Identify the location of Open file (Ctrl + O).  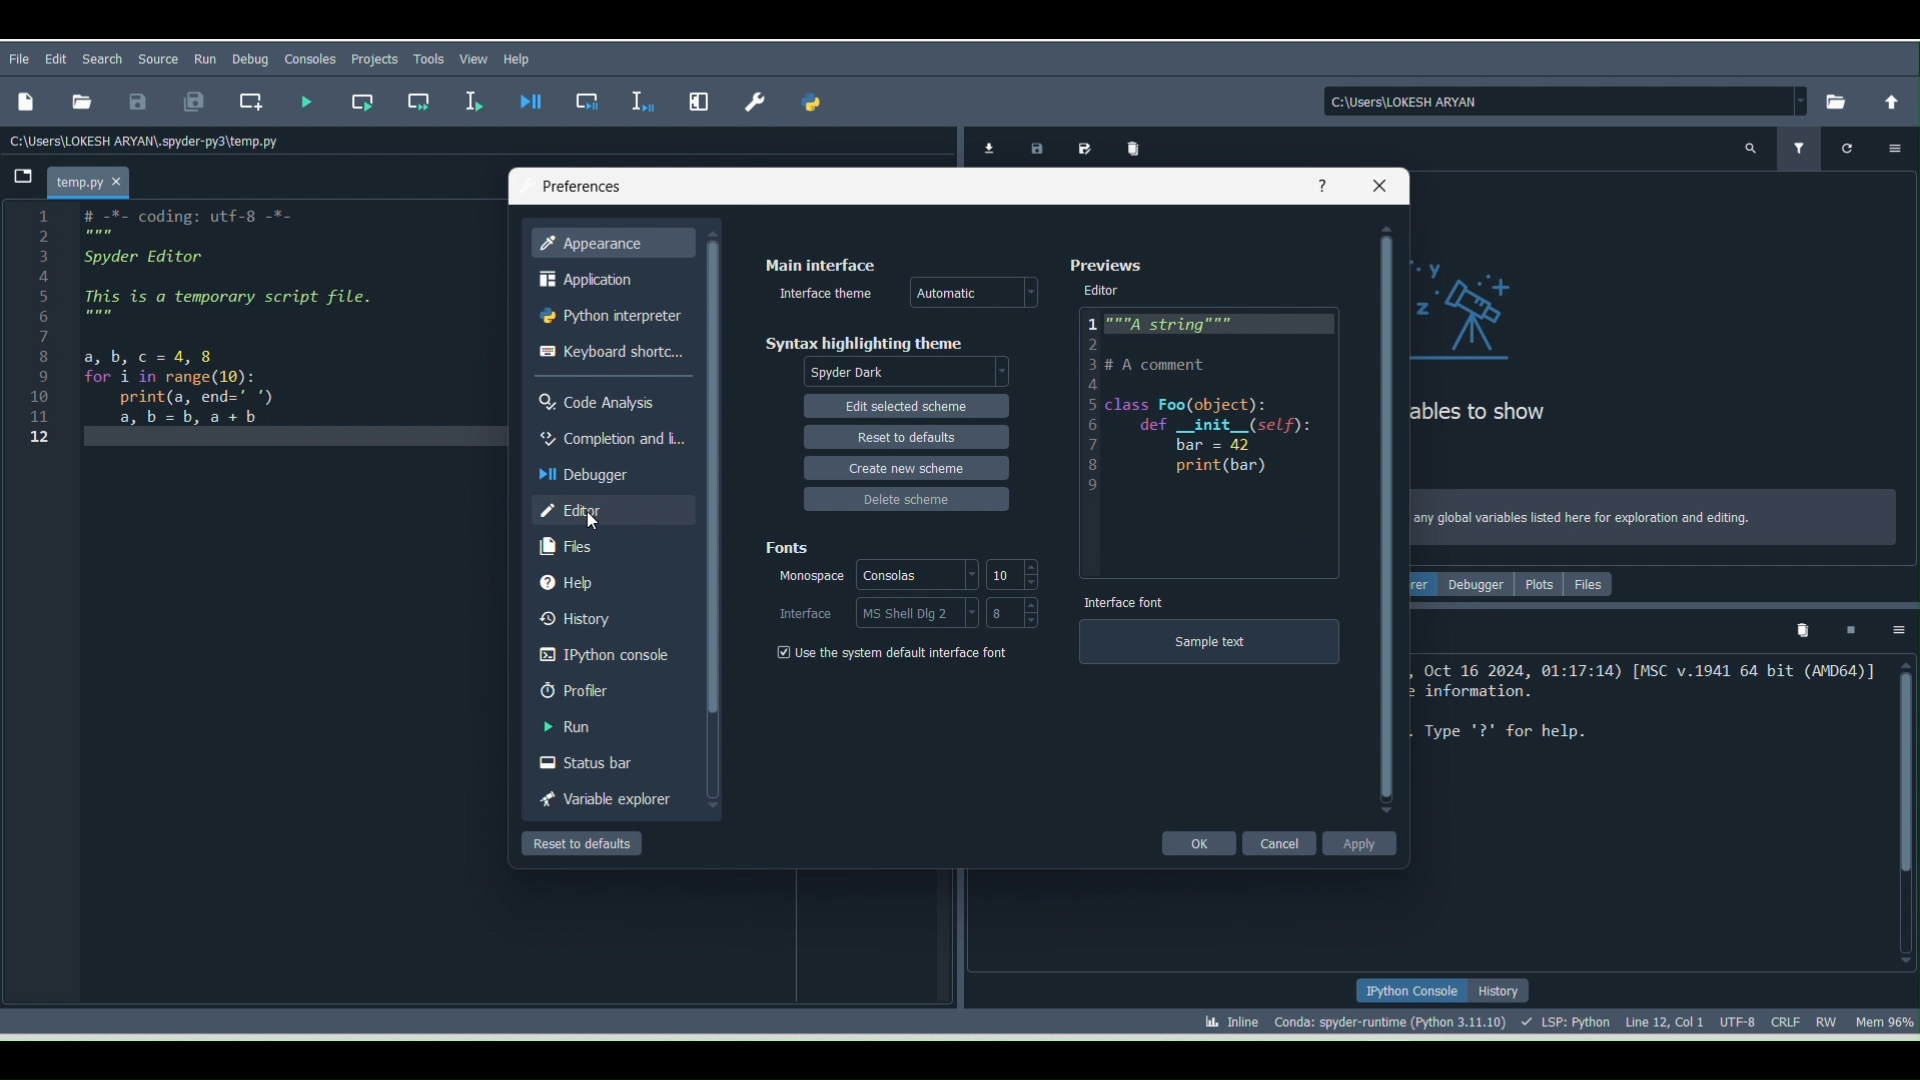
(78, 99).